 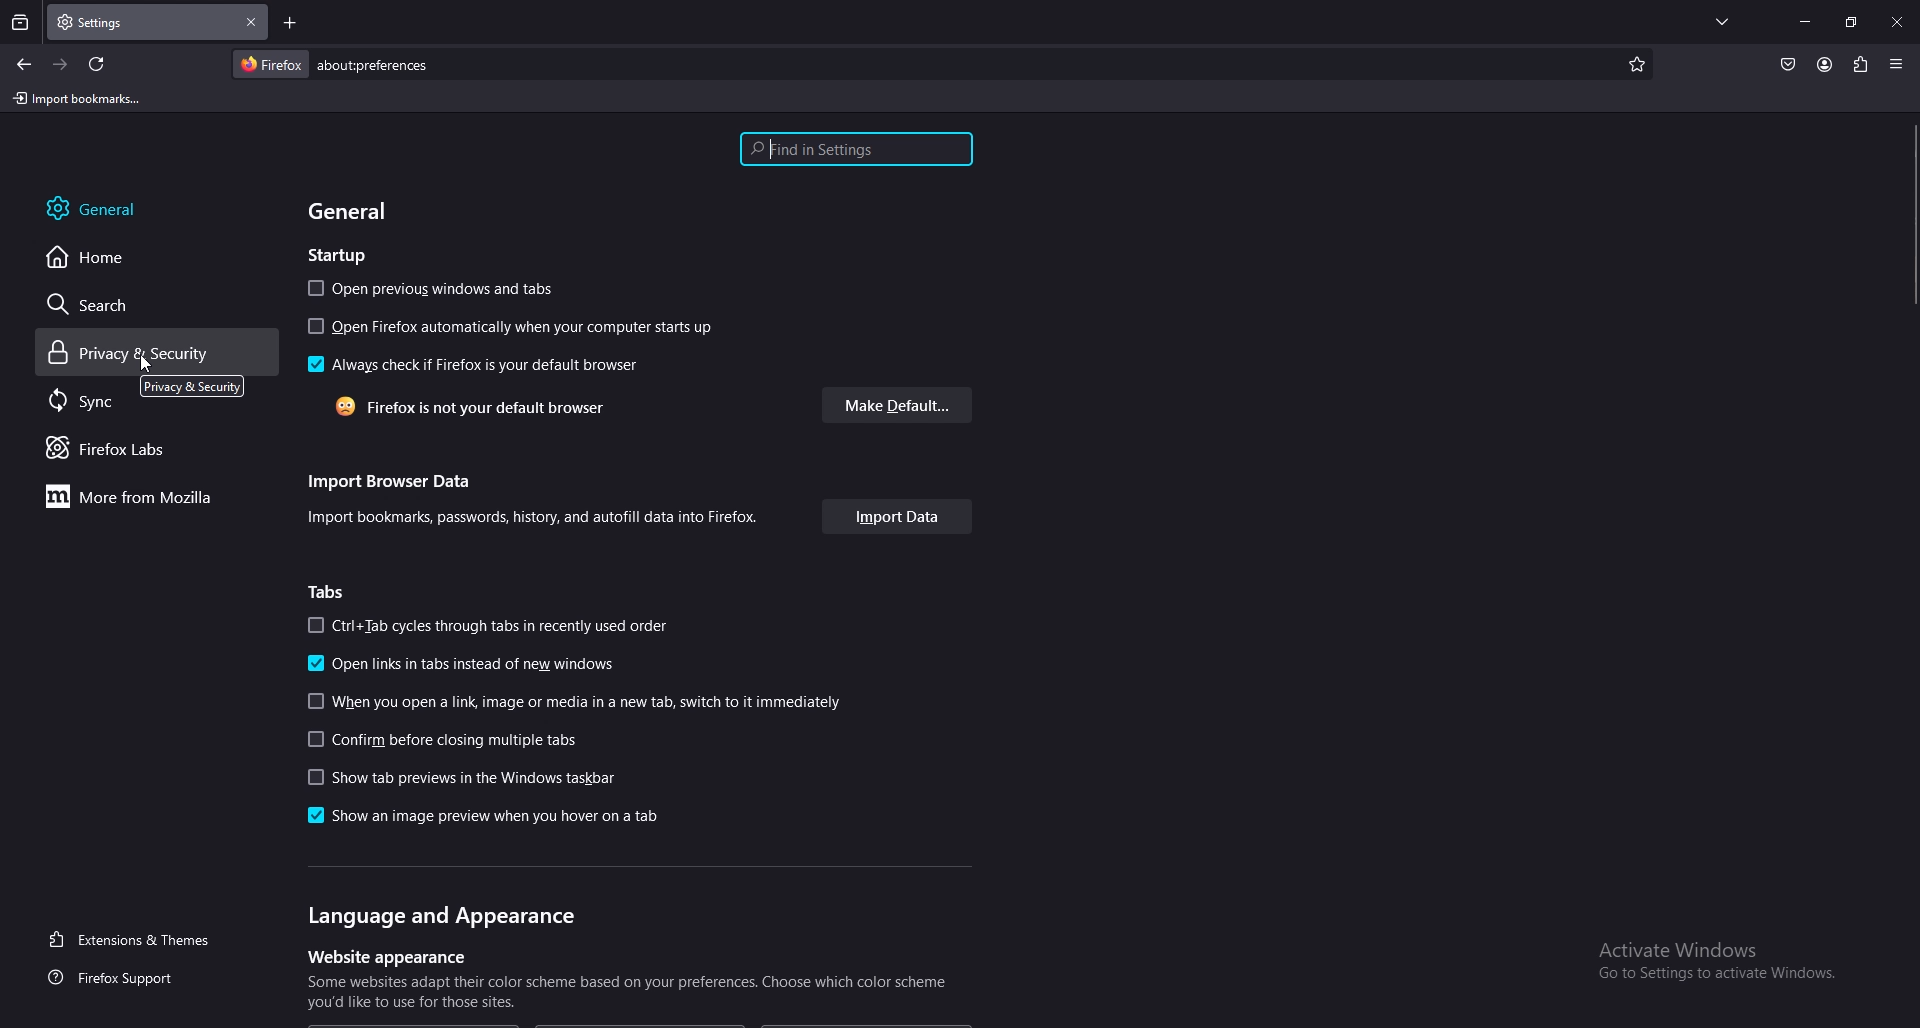 What do you see at coordinates (1722, 21) in the screenshot?
I see `list all tabs` at bounding box center [1722, 21].